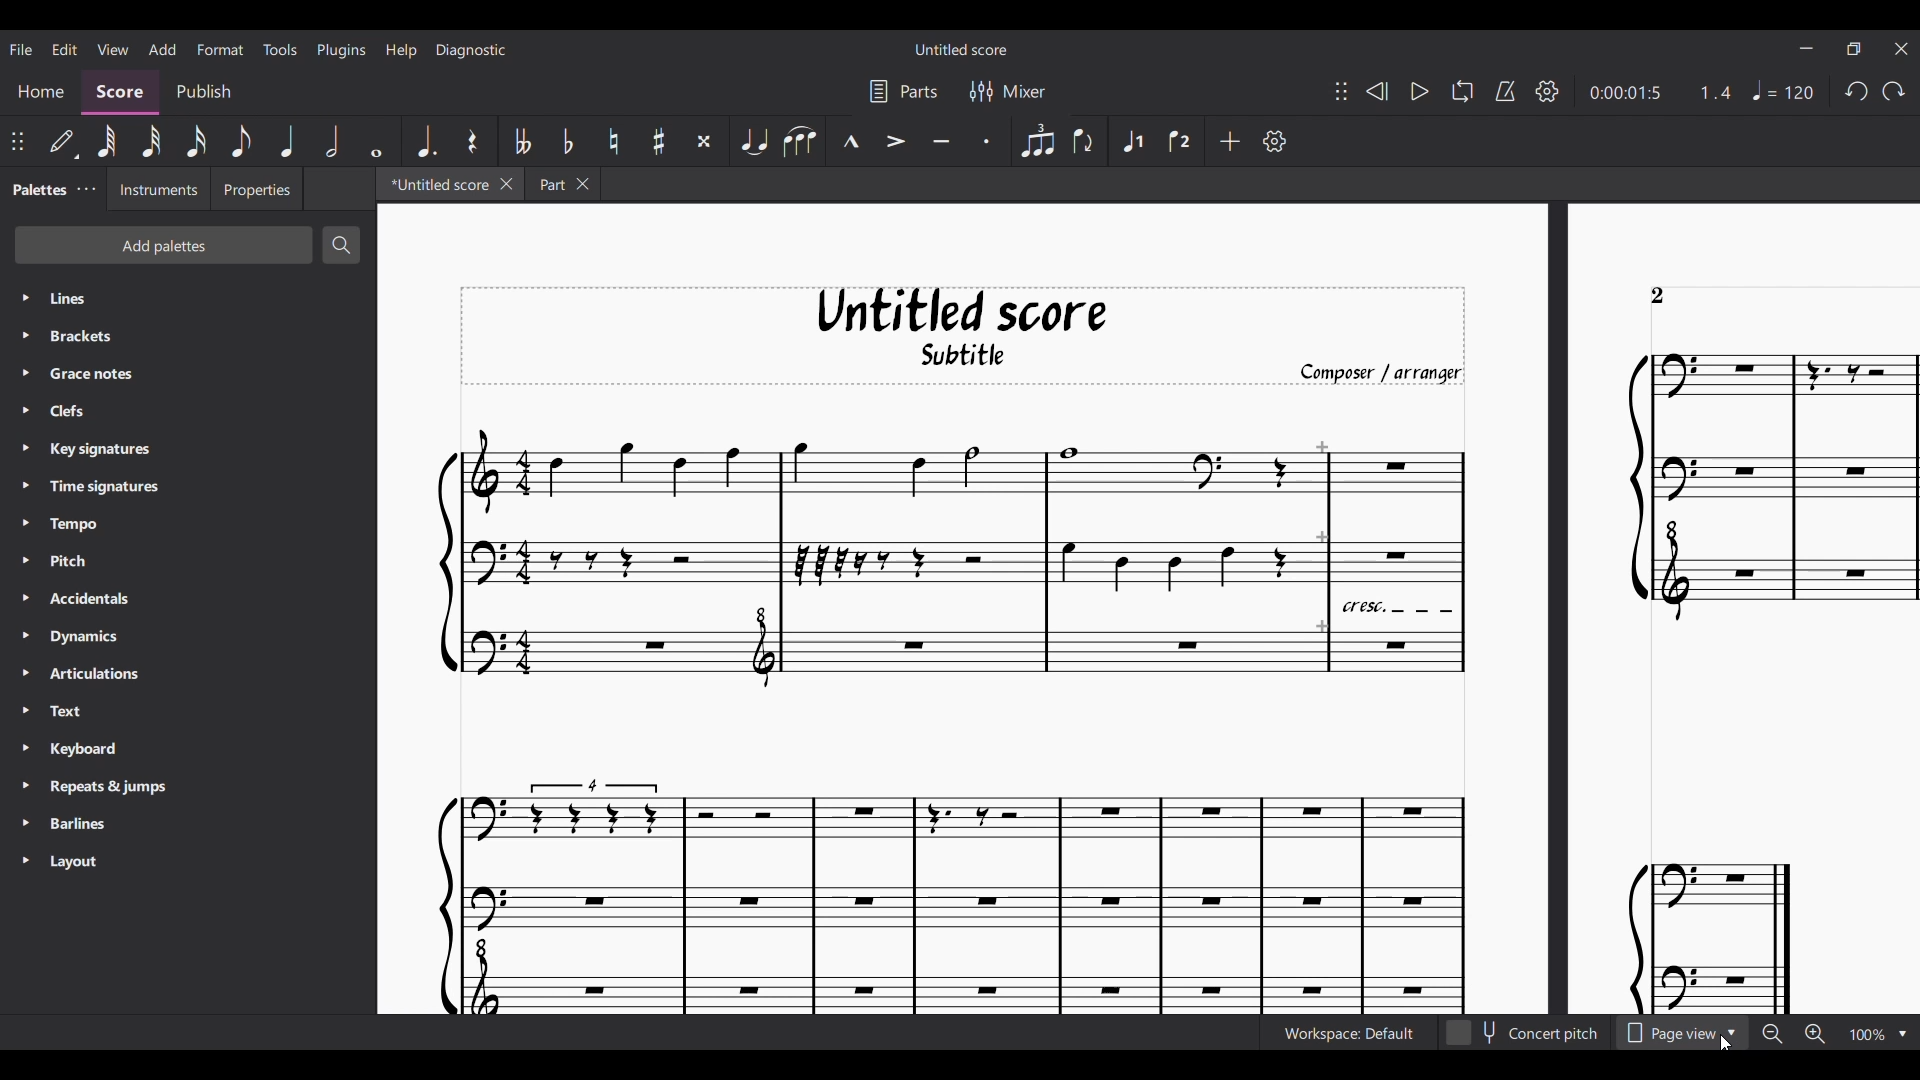 The width and height of the screenshot is (1920, 1080). I want to click on 32nd note, so click(152, 140).